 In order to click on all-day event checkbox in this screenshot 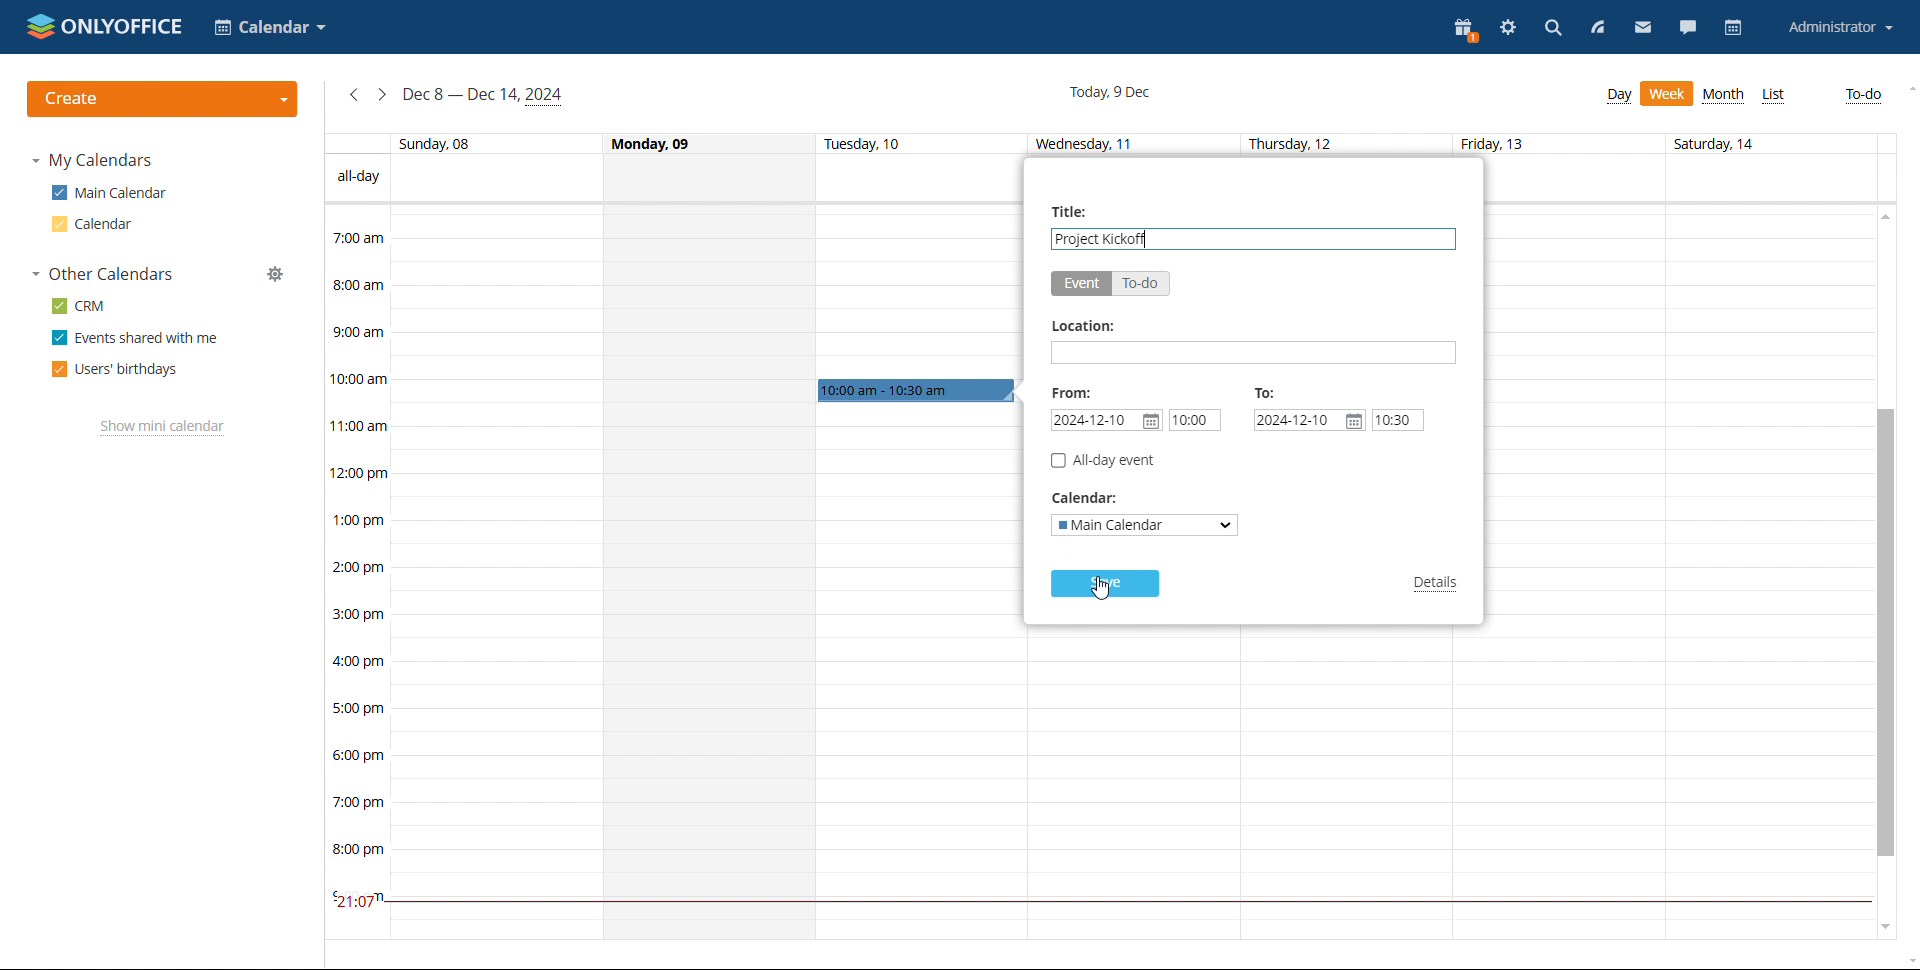, I will do `click(1102, 460)`.